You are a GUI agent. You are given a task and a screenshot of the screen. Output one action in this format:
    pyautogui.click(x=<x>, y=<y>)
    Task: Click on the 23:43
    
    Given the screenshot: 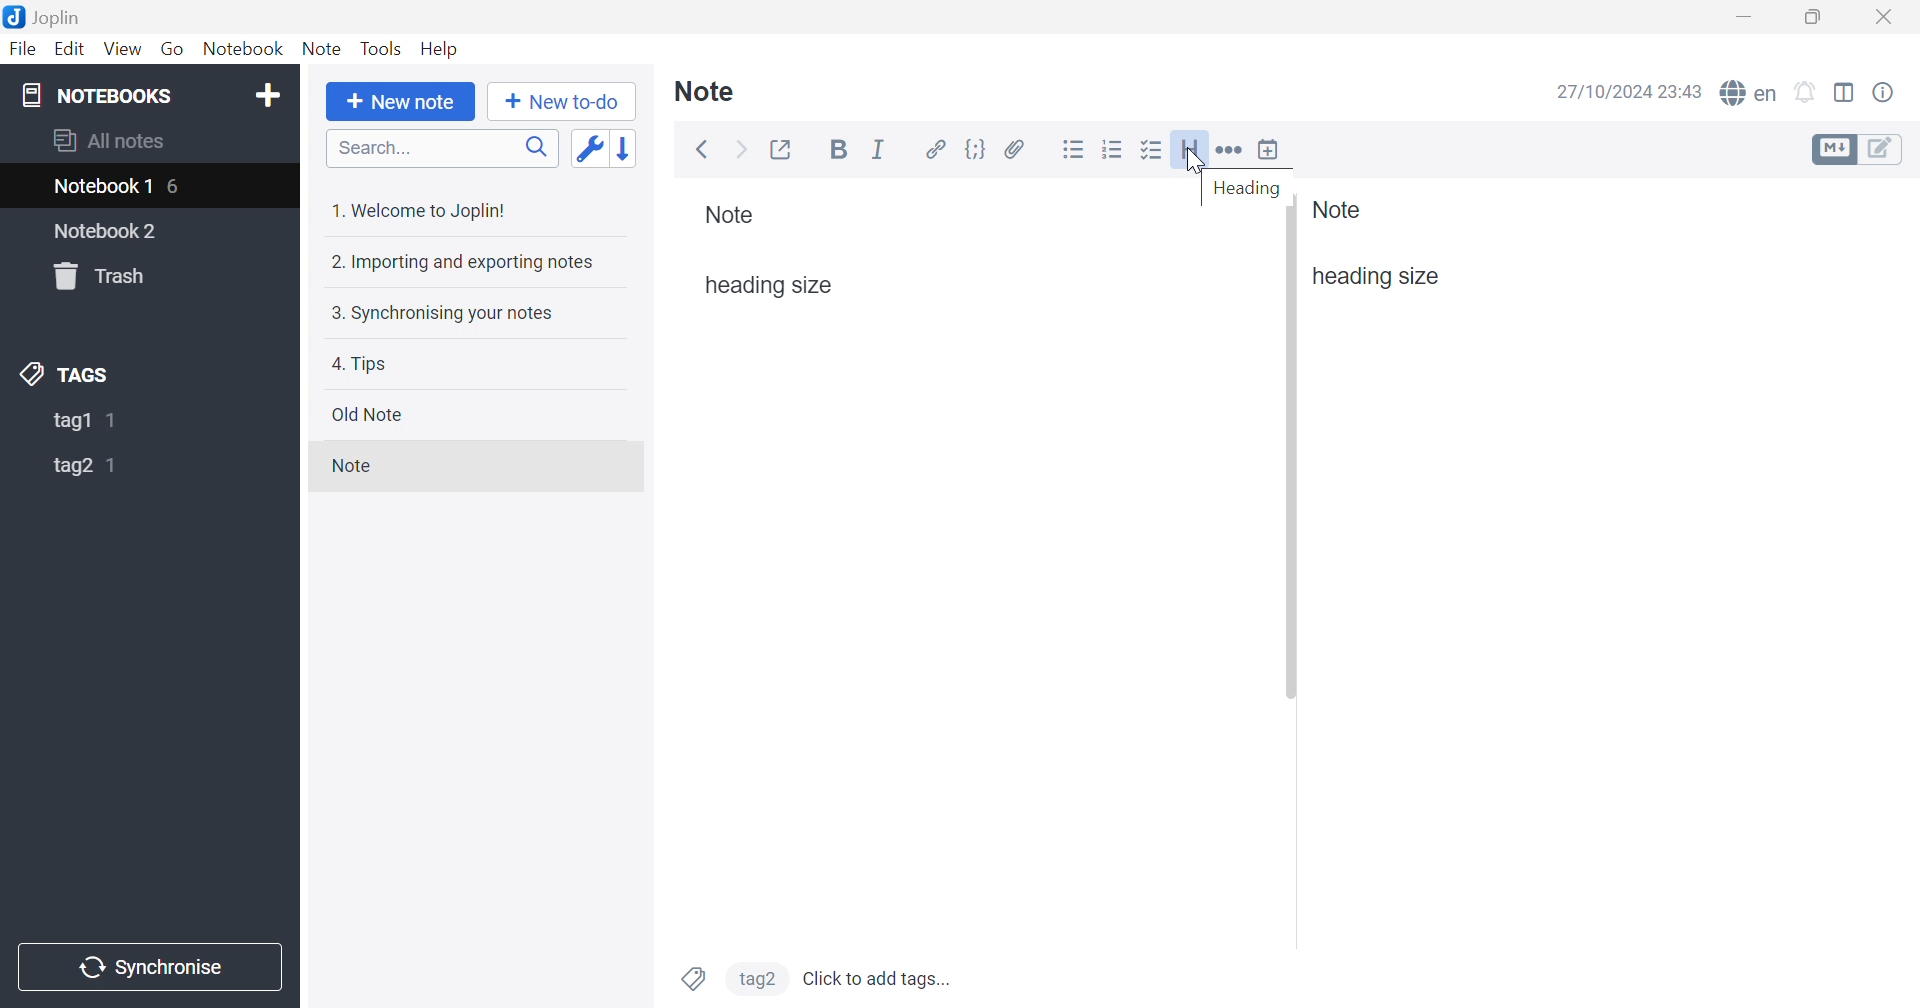 What is the action you would take?
    pyautogui.click(x=1681, y=91)
    